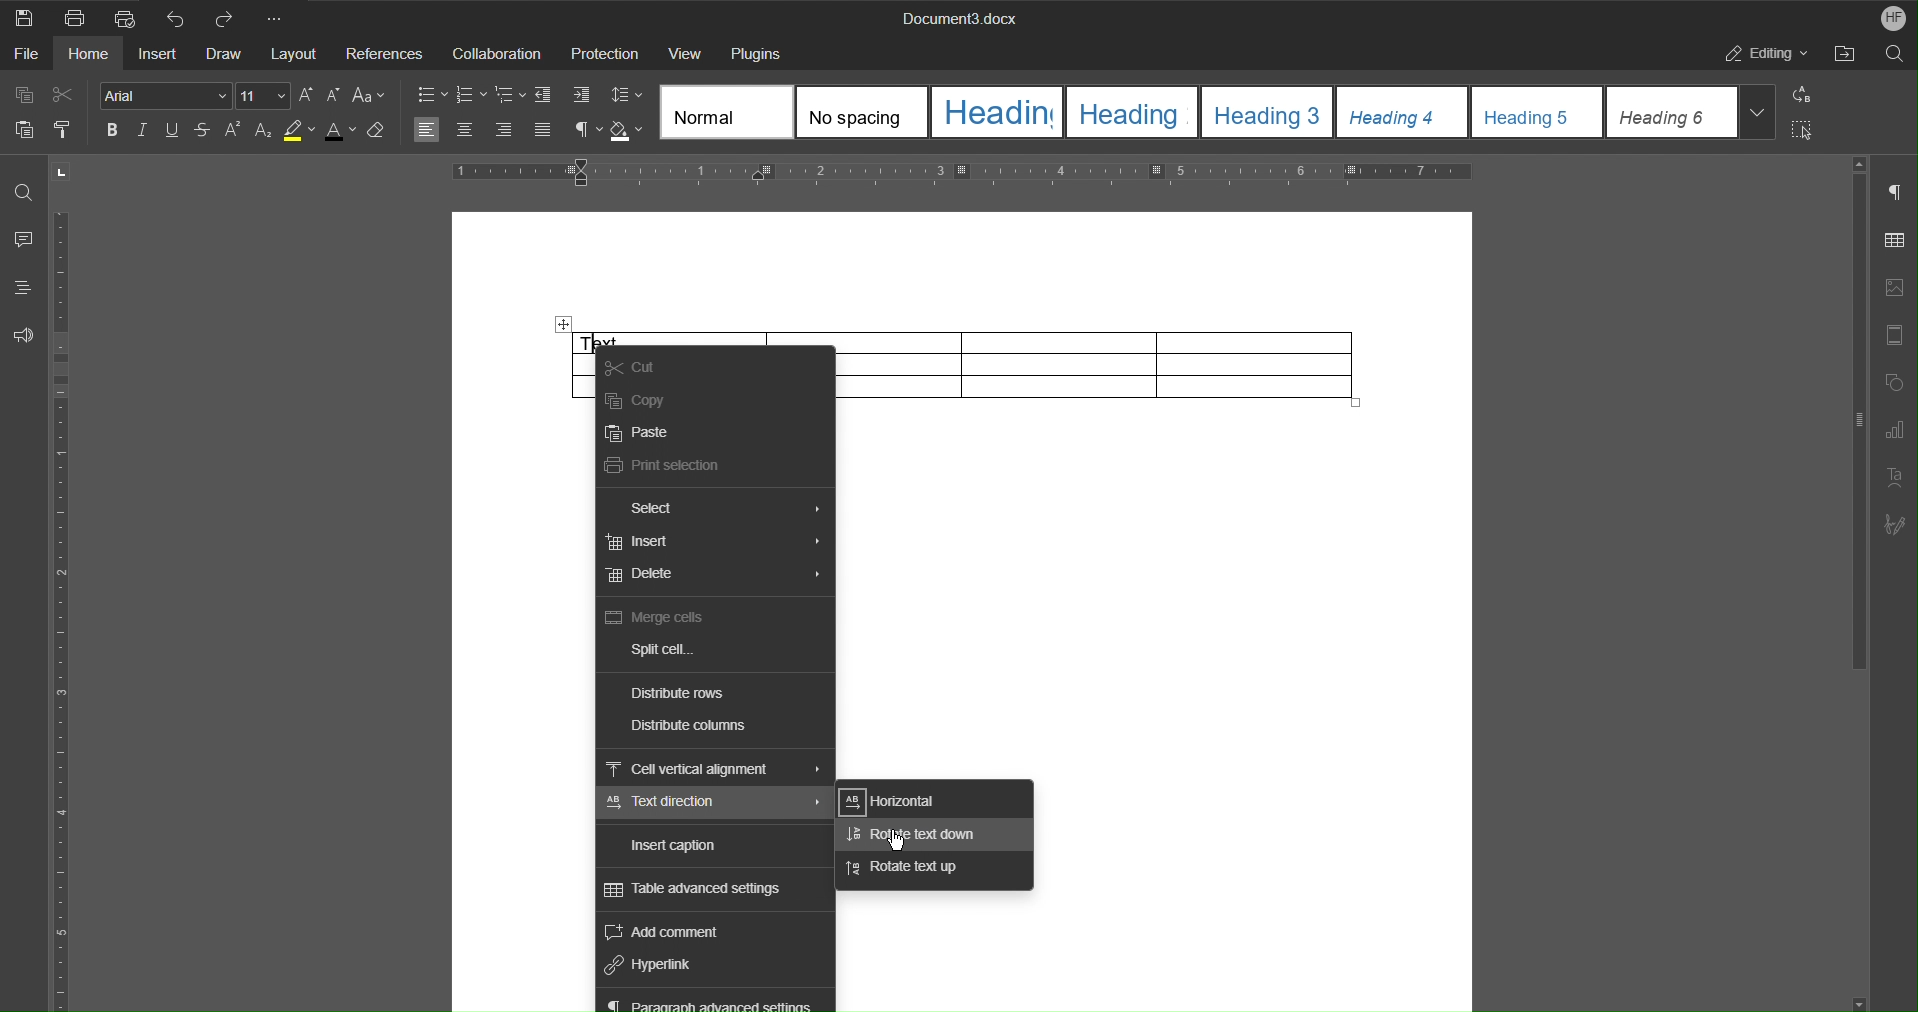 Image resolution: width=1918 pixels, height=1012 pixels. What do you see at coordinates (1896, 520) in the screenshot?
I see `Signature` at bounding box center [1896, 520].